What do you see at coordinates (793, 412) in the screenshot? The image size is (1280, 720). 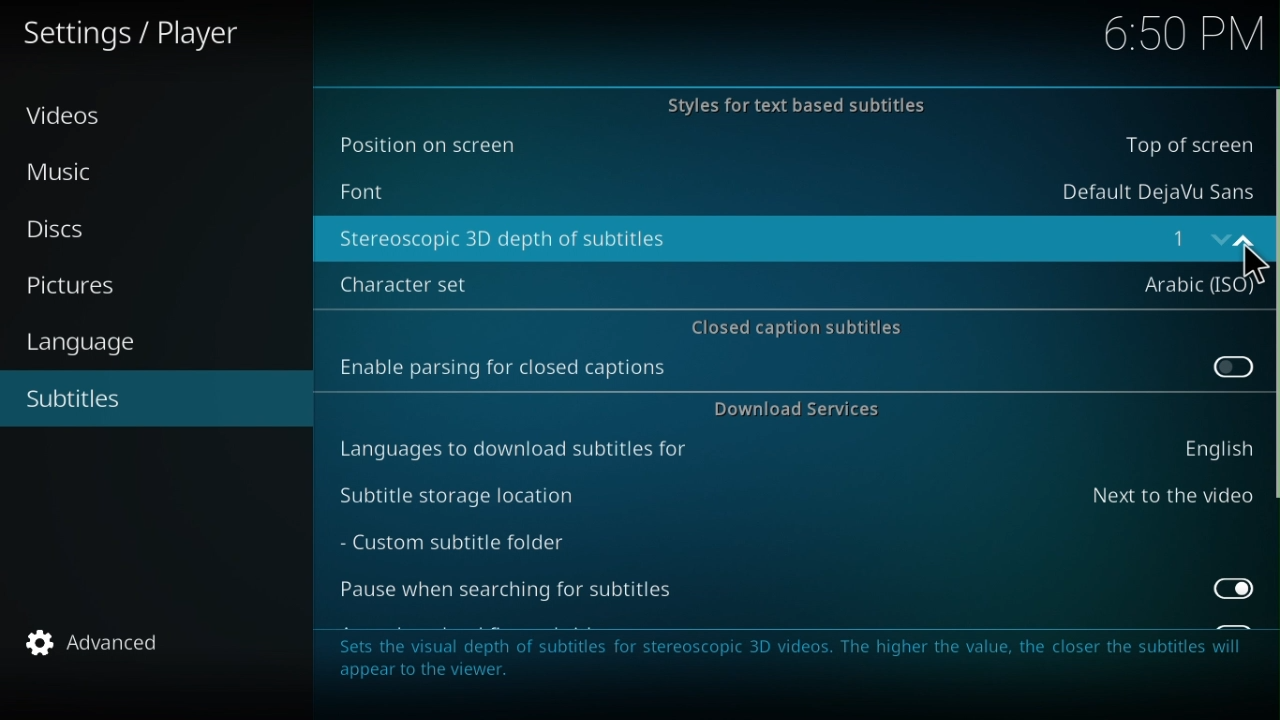 I see `Download services` at bounding box center [793, 412].